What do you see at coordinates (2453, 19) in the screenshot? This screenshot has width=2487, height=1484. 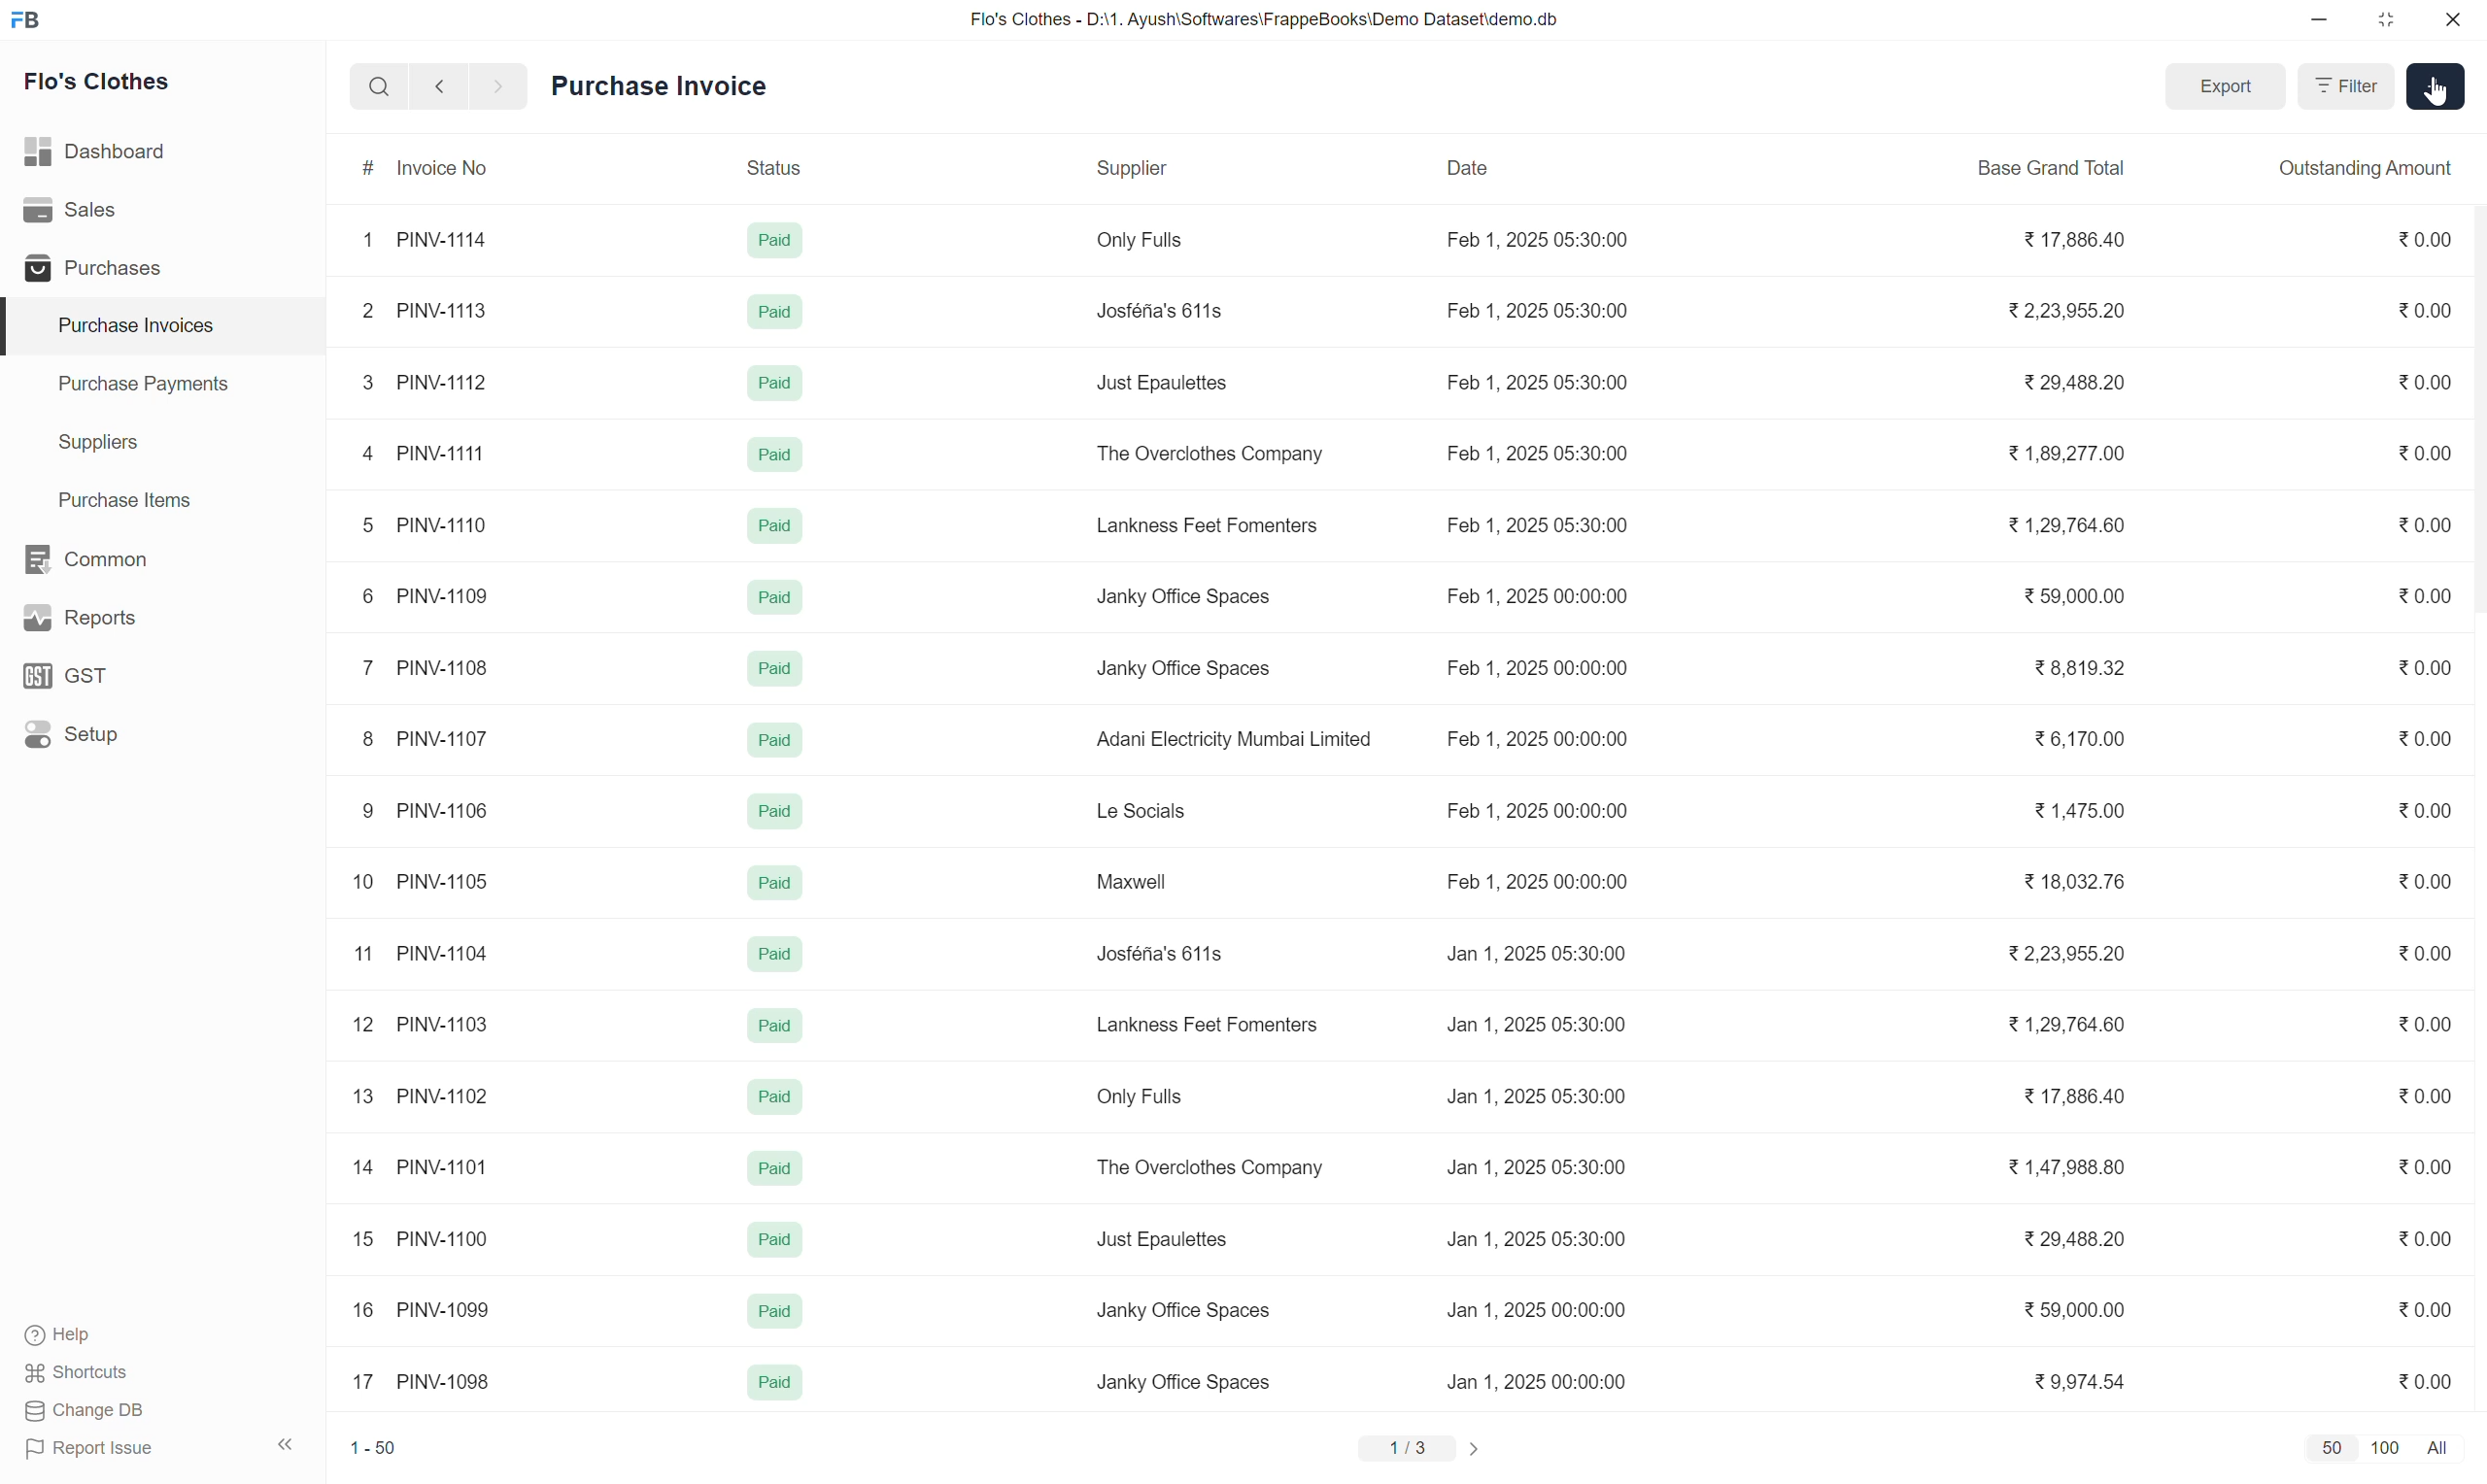 I see `Close` at bounding box center [2453, 19].